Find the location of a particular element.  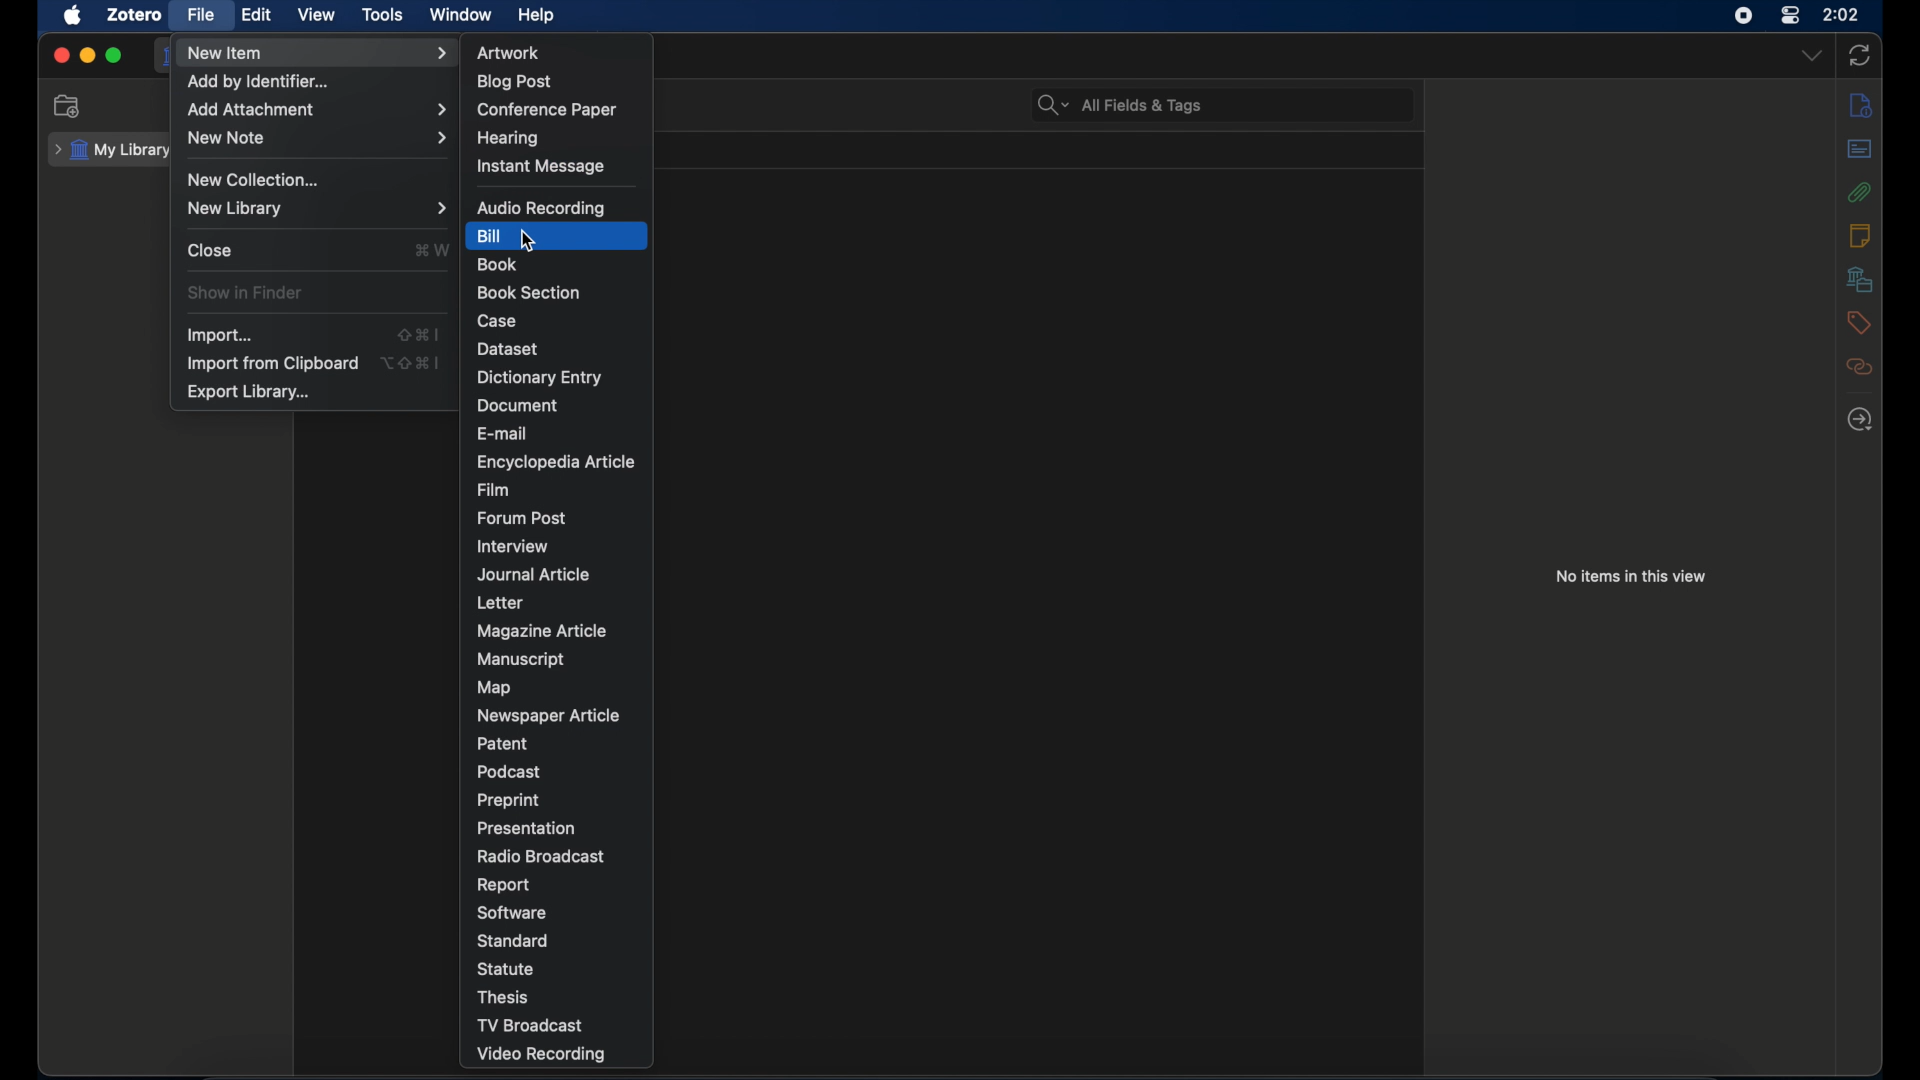

import from clipboard is located at coordinates (271, 363).